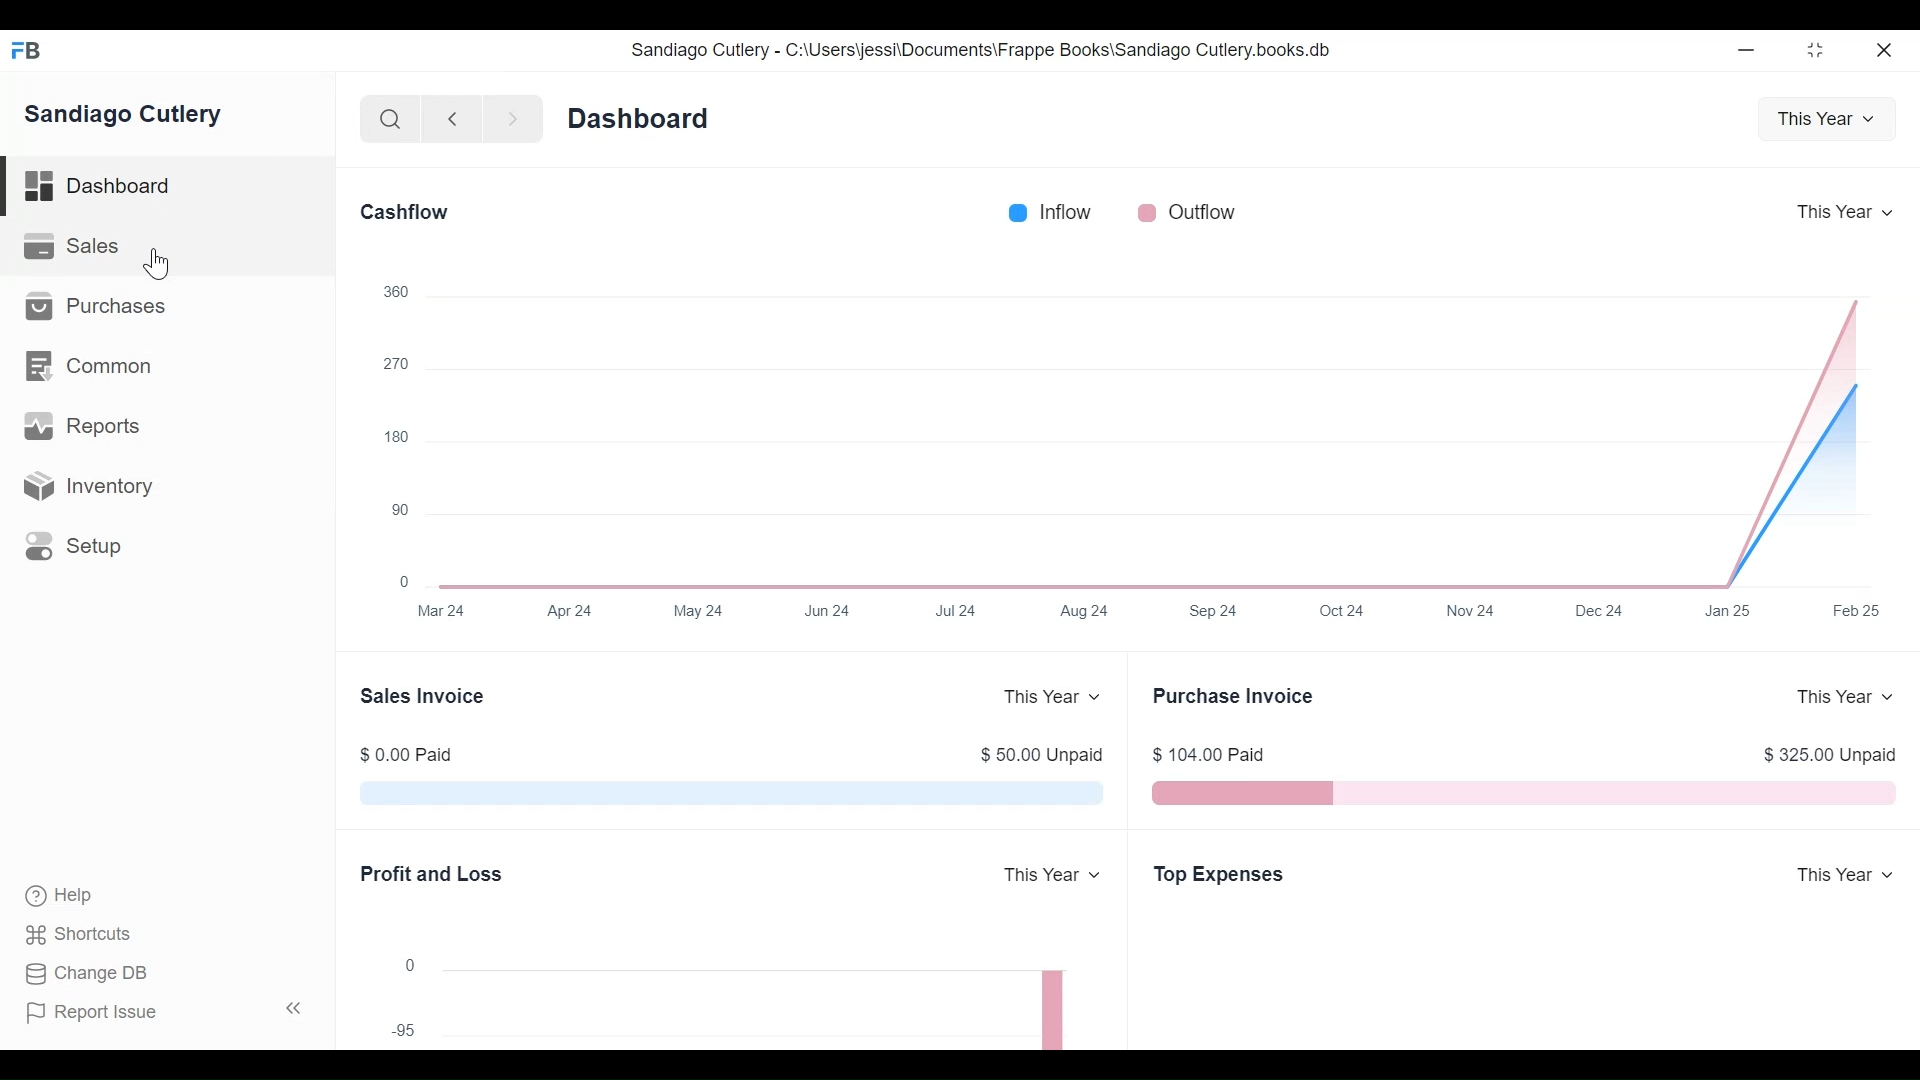 This screenshot has height=1080, width=1920. Describe the element at coordinates (1232, 694) in the screenshot. I see `Purchase Invoice` at that location.